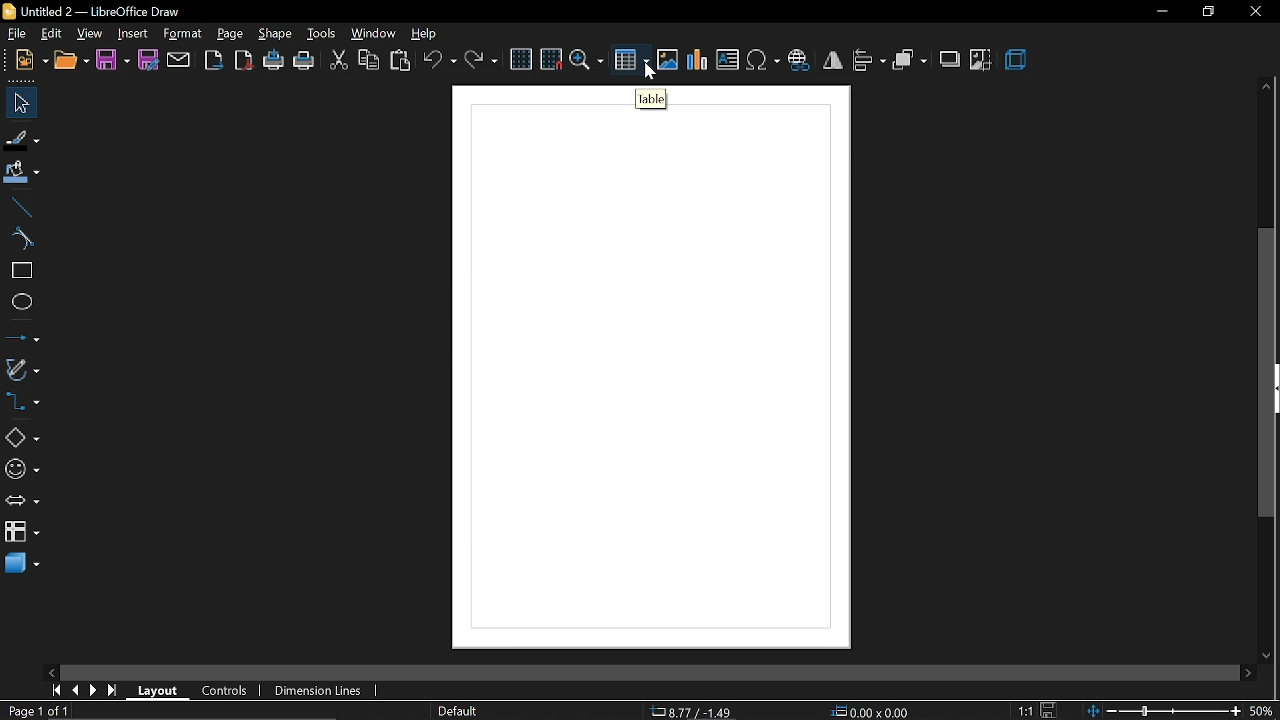 The width and height of the screenshot is (1280, 720). I want to click on restore down, so click(1207, 10).